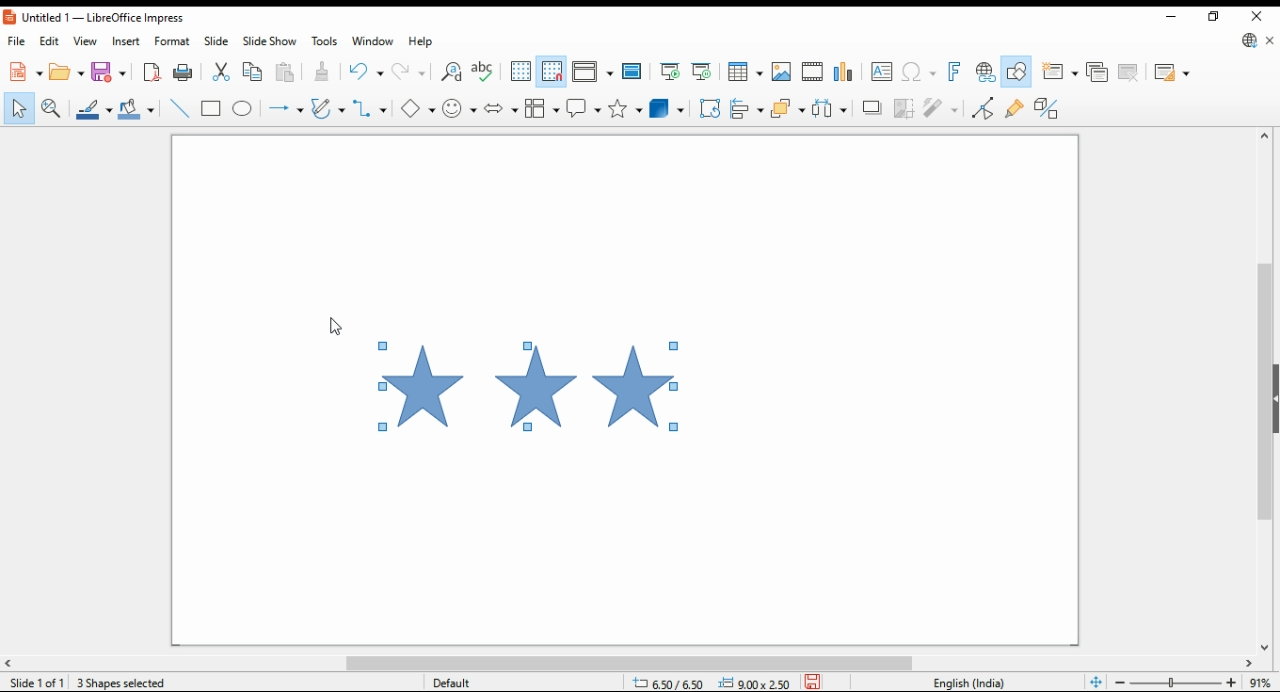 This screenshot has width=1280, height=692. What do you see at coordinates (459, 108) in the screenshot?
I see `symbol shapes` at bounding box center [459, 108].